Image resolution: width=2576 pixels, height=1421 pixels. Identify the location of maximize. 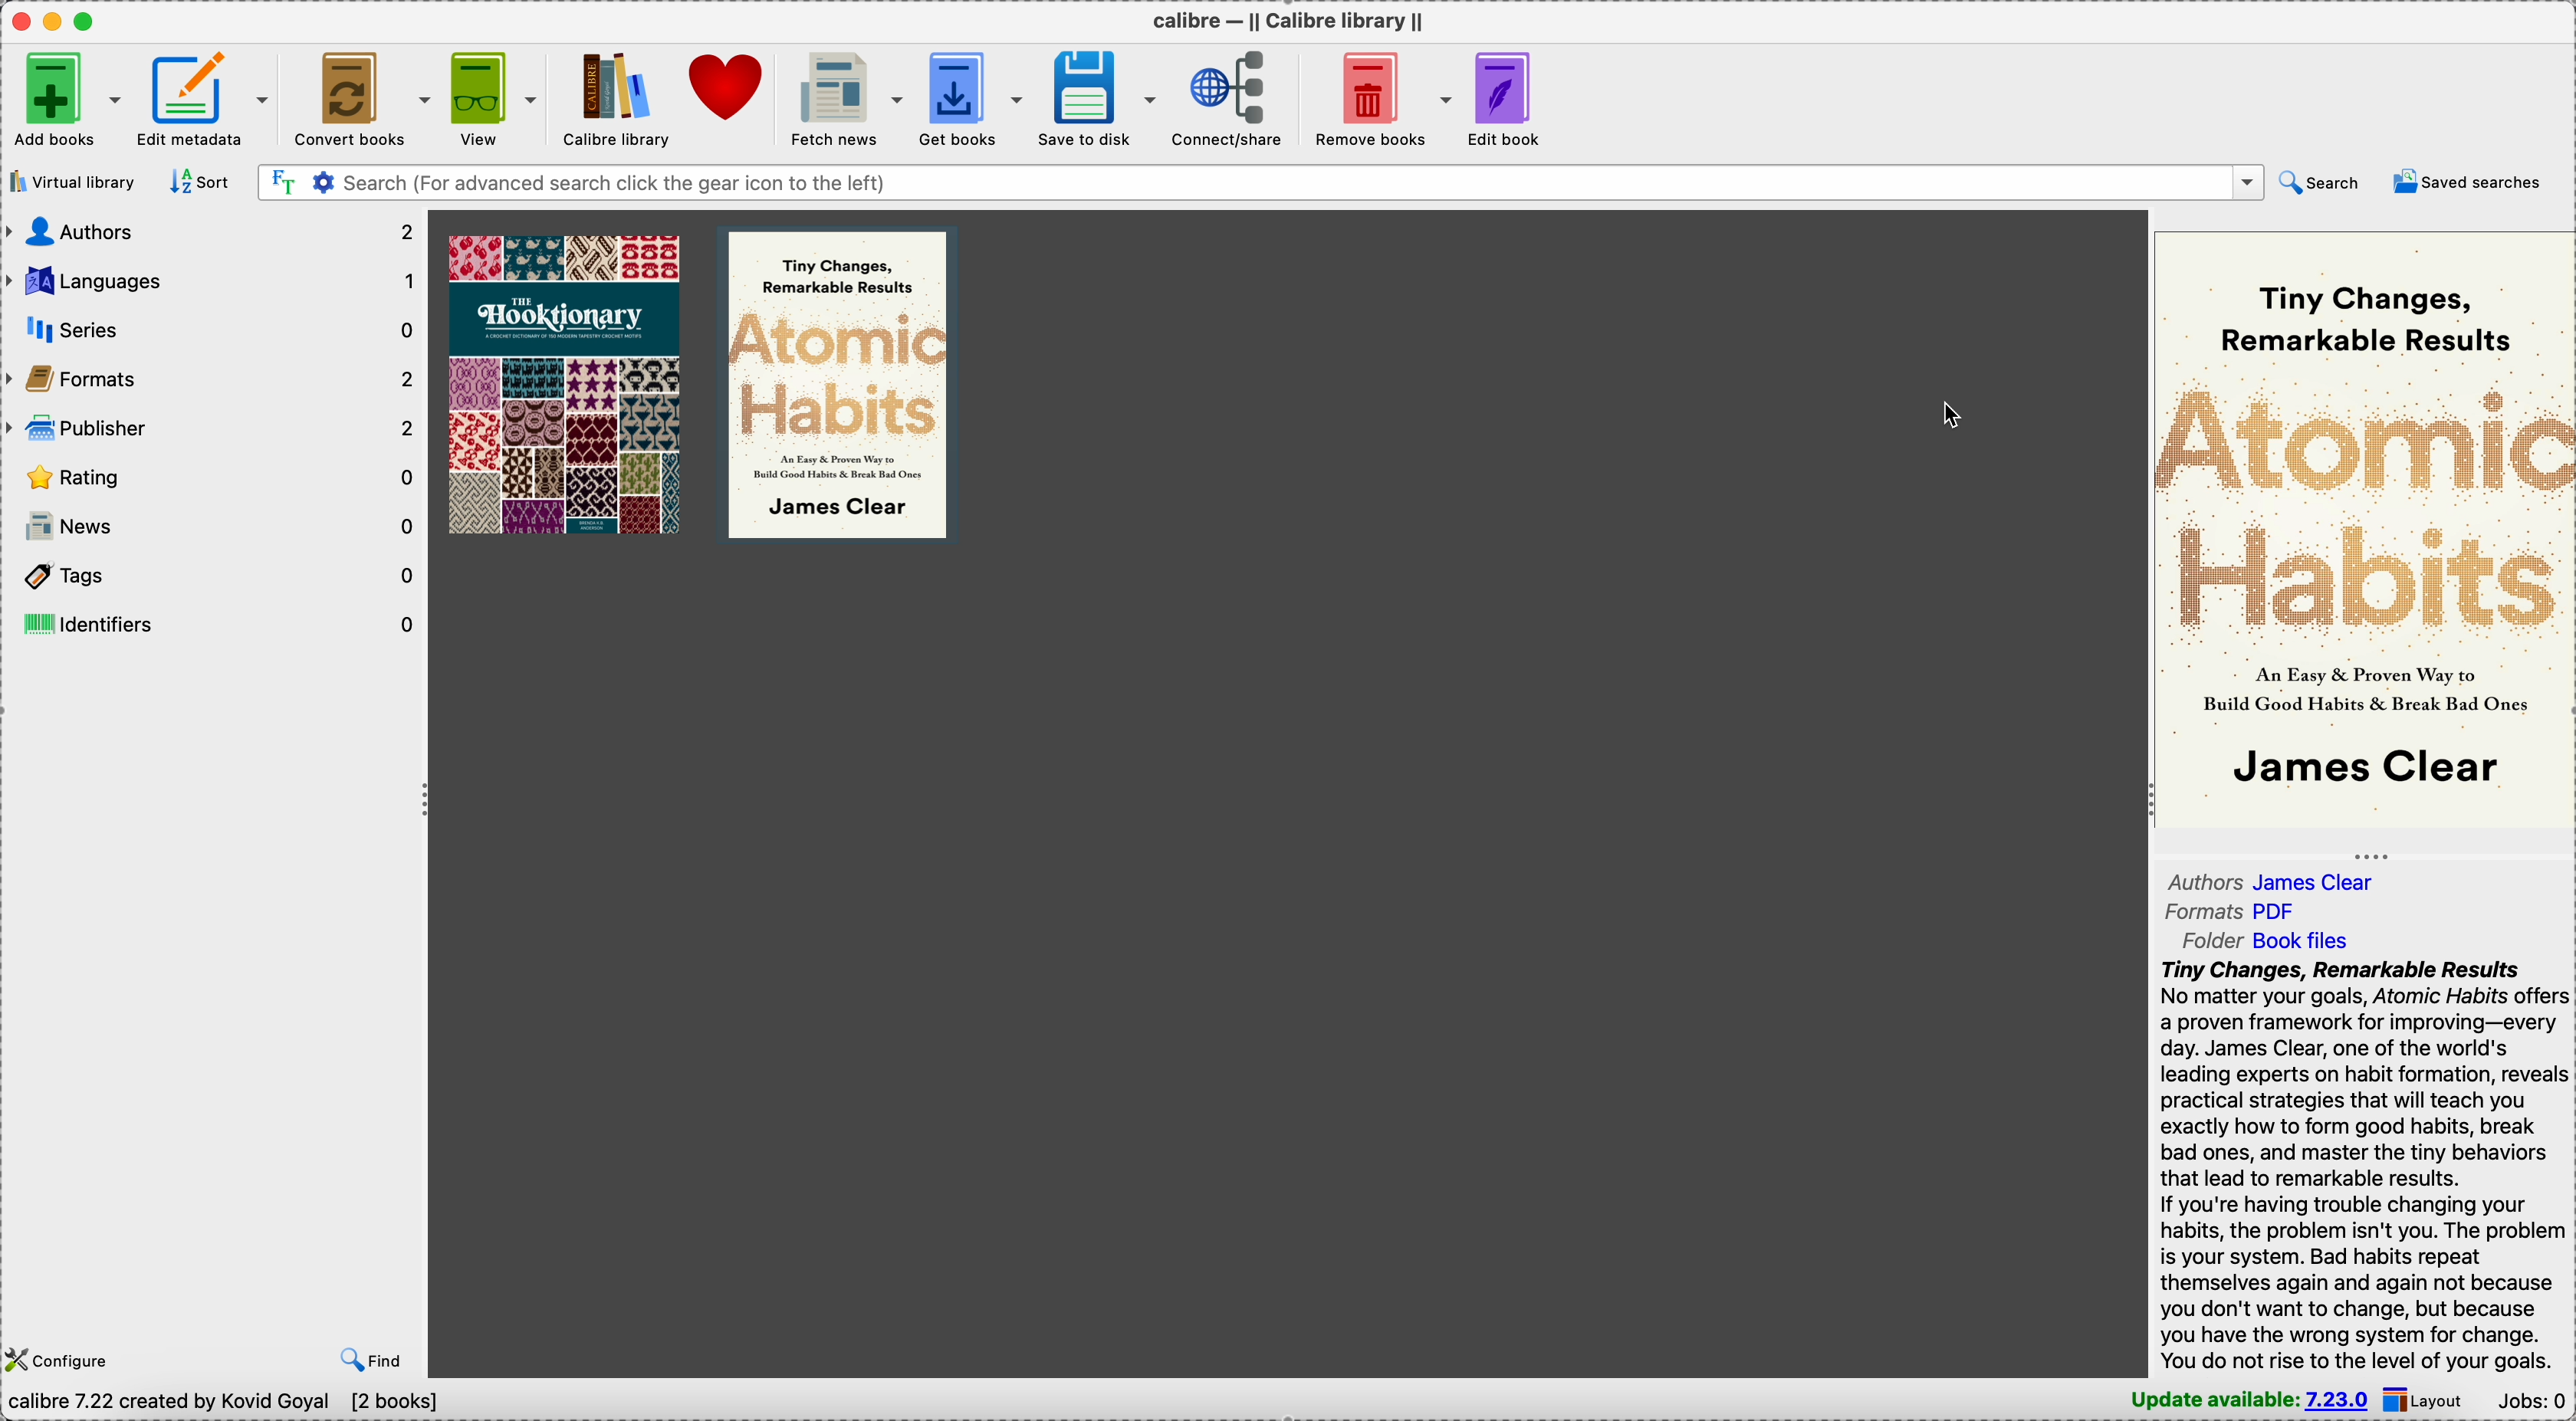
(89, 22).